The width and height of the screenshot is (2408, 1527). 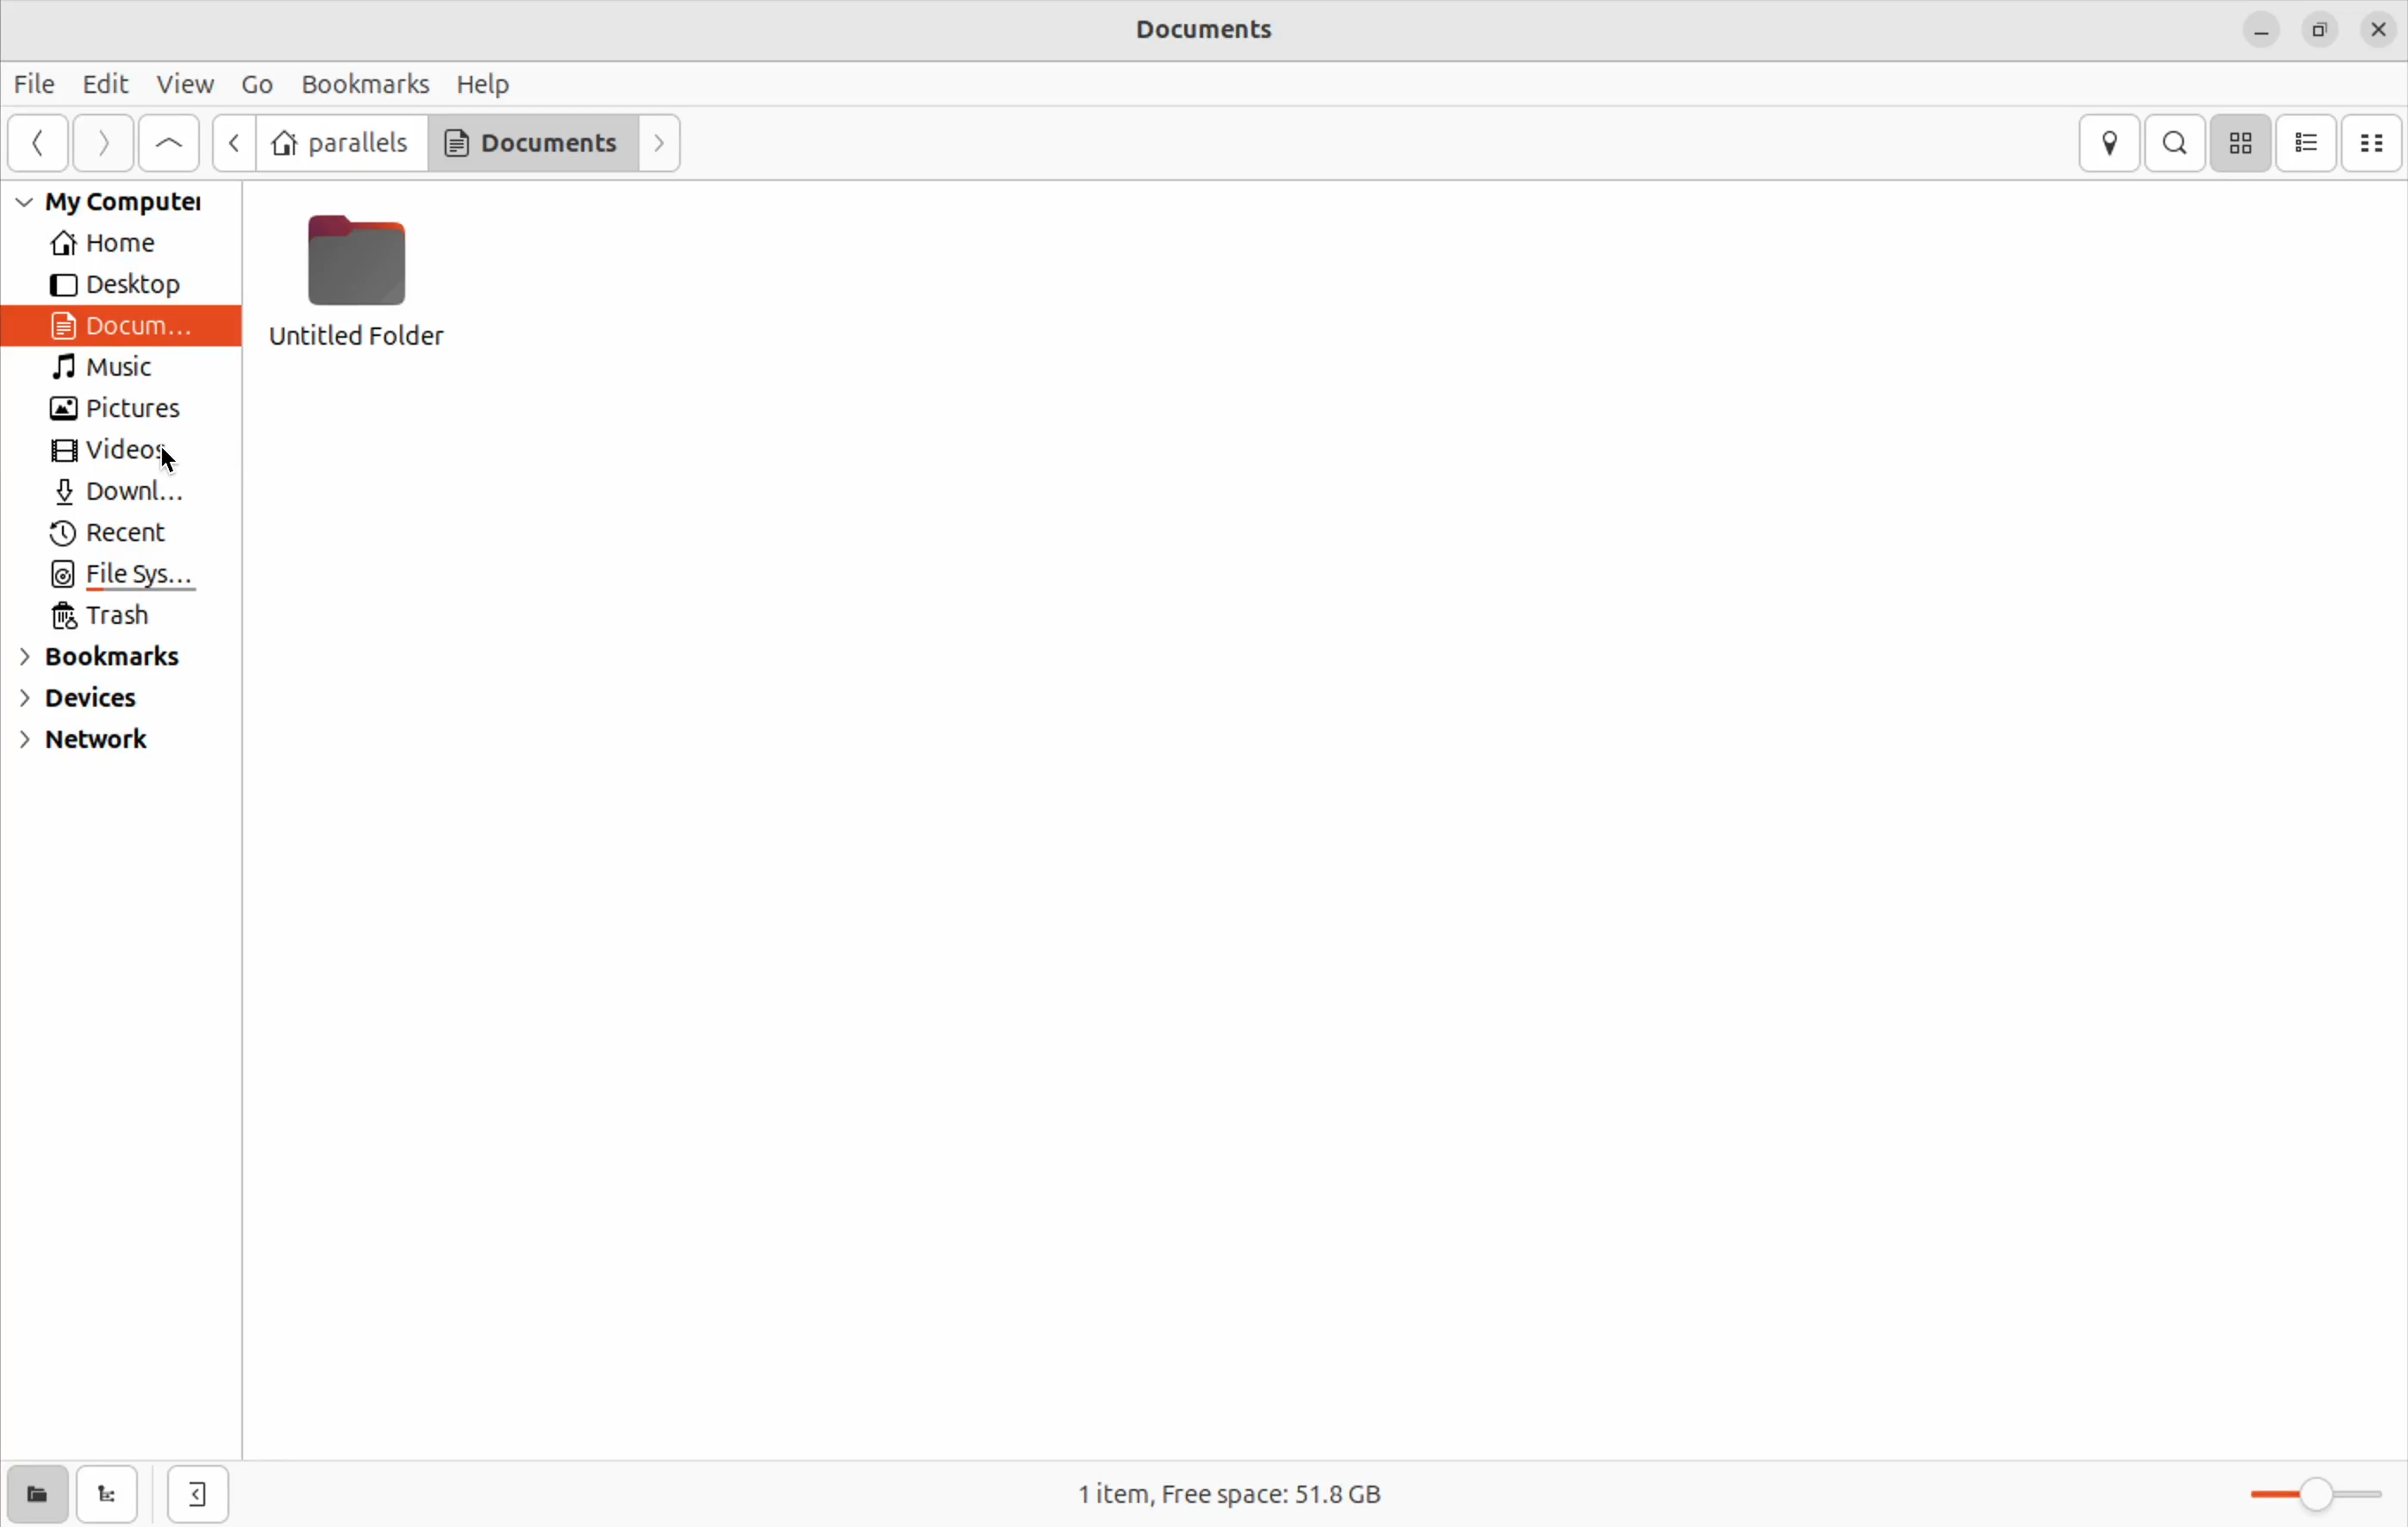 What do you see at coordinates (485, 83) in the screenshot?
I see `Help` at bounding box center [485, 83].